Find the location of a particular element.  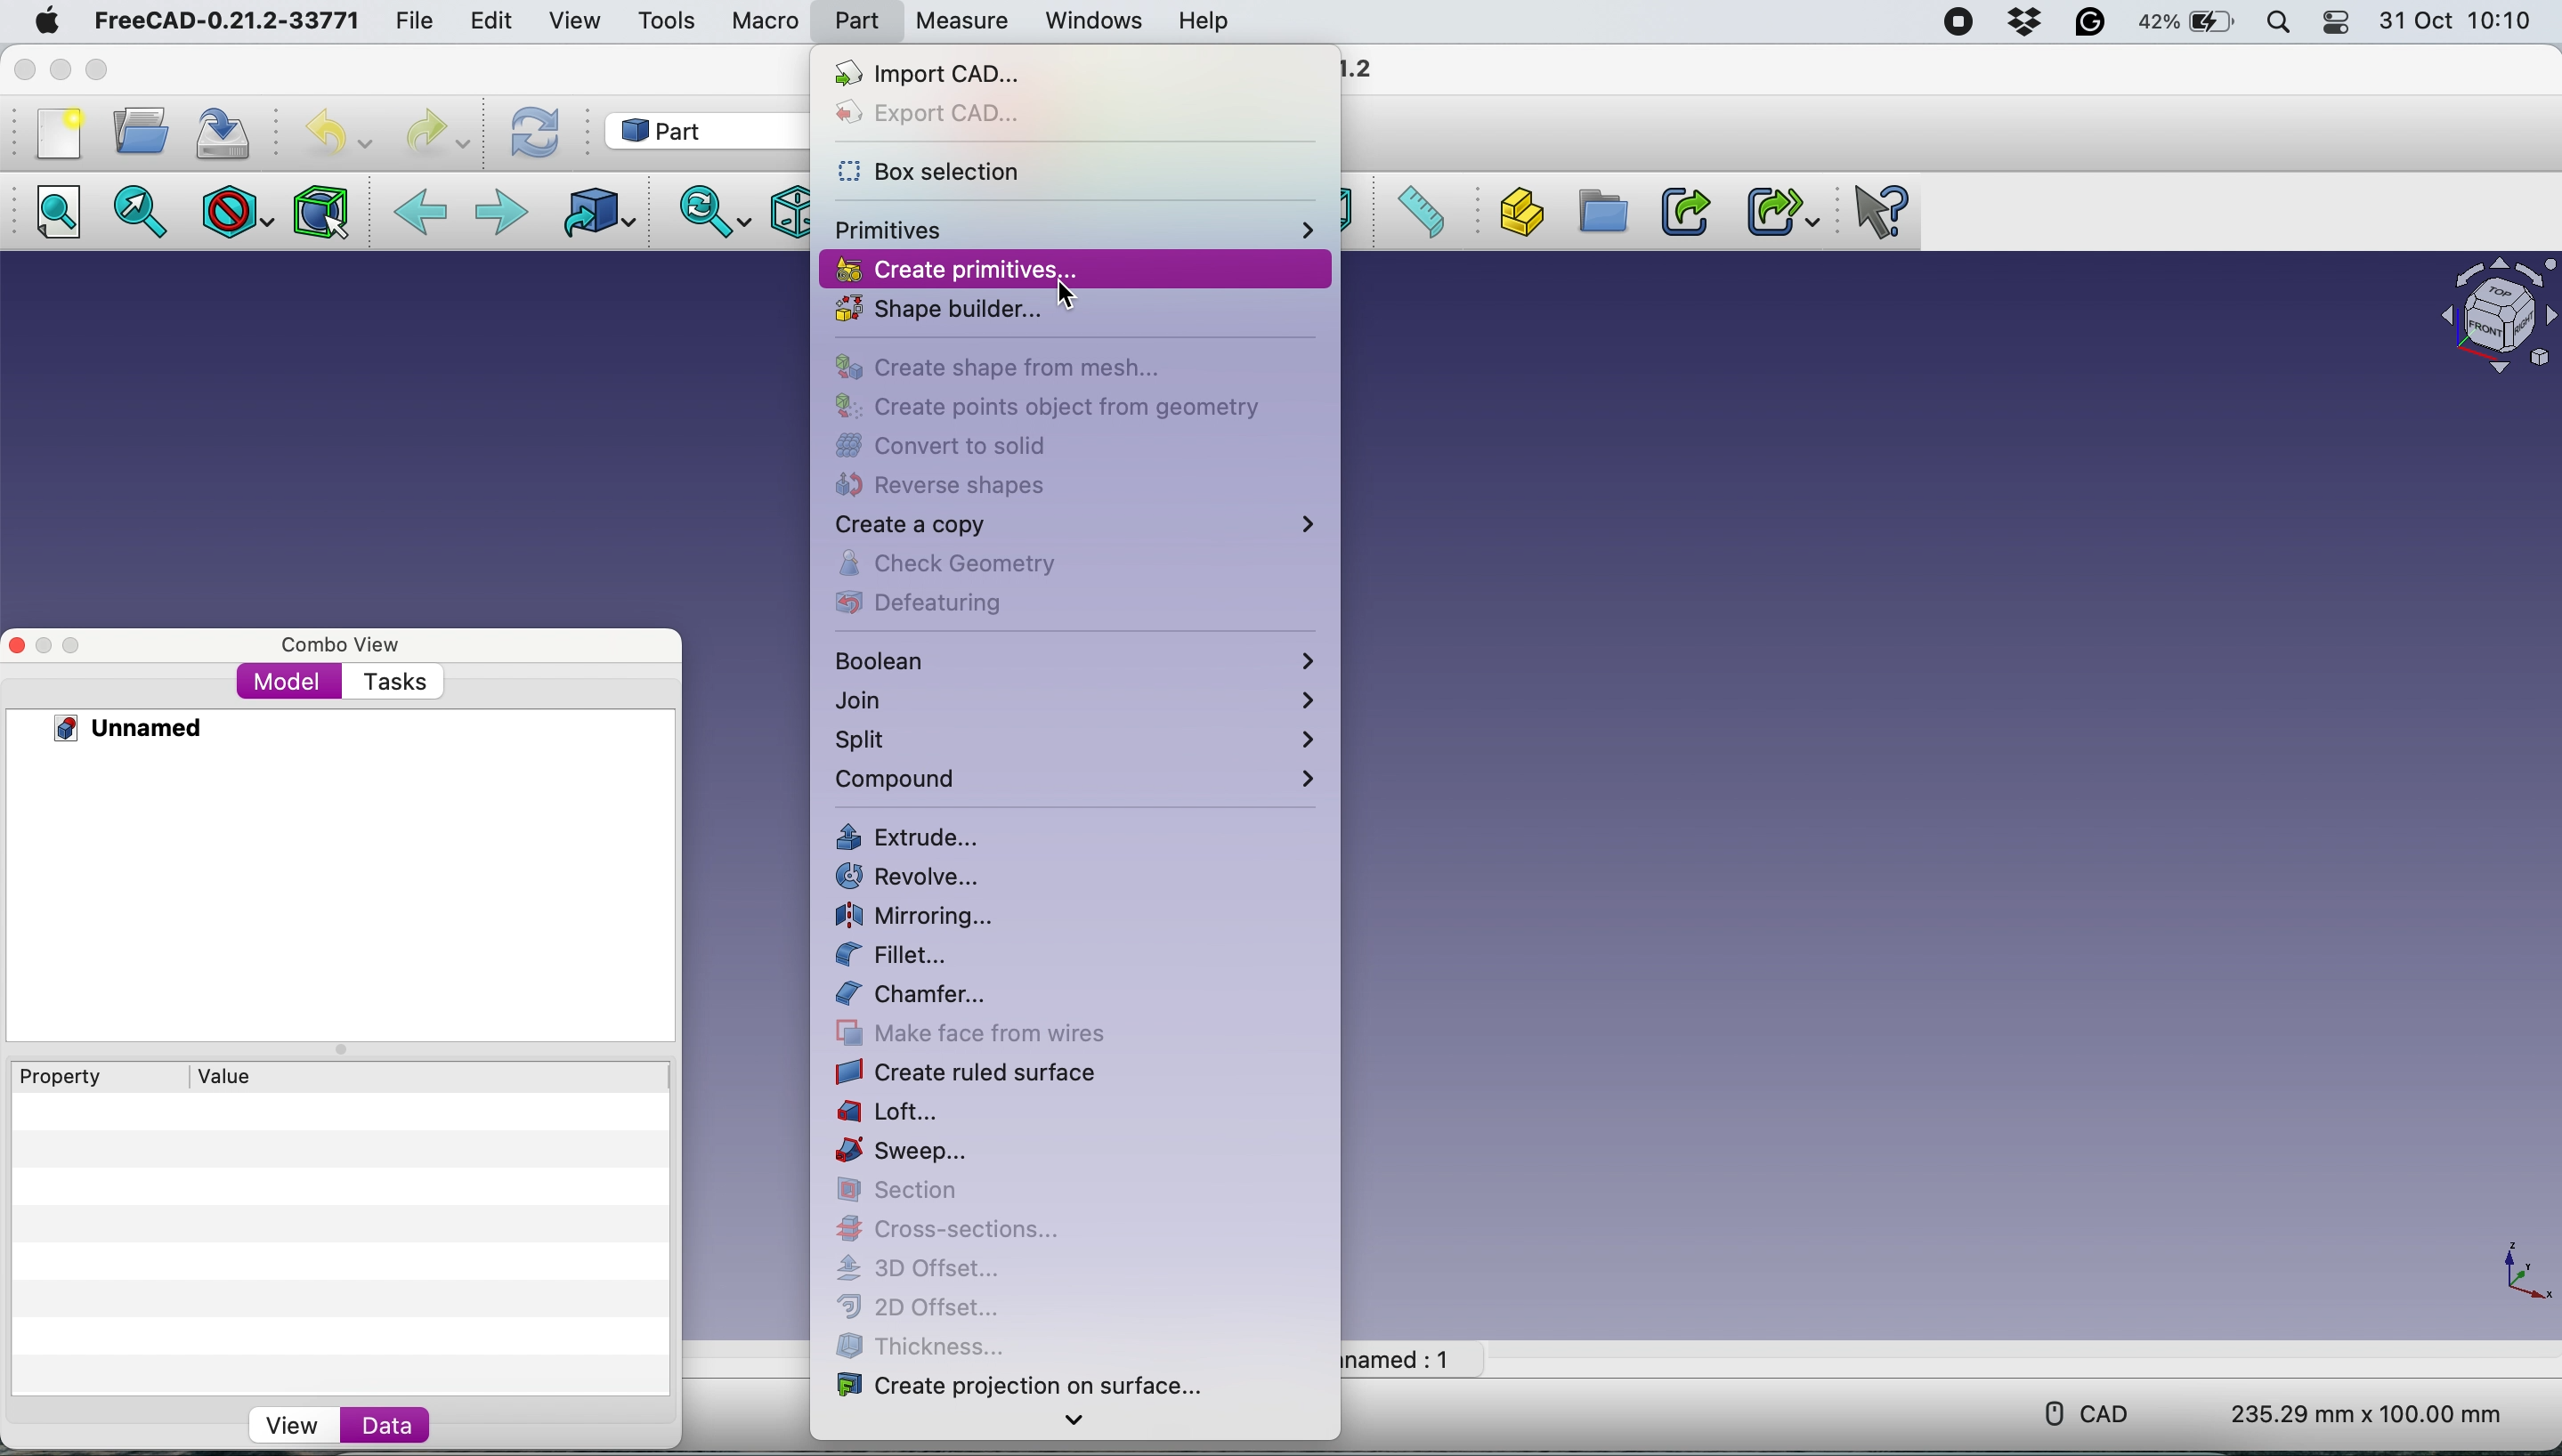

Create group is located at coordinates (1597, 212).